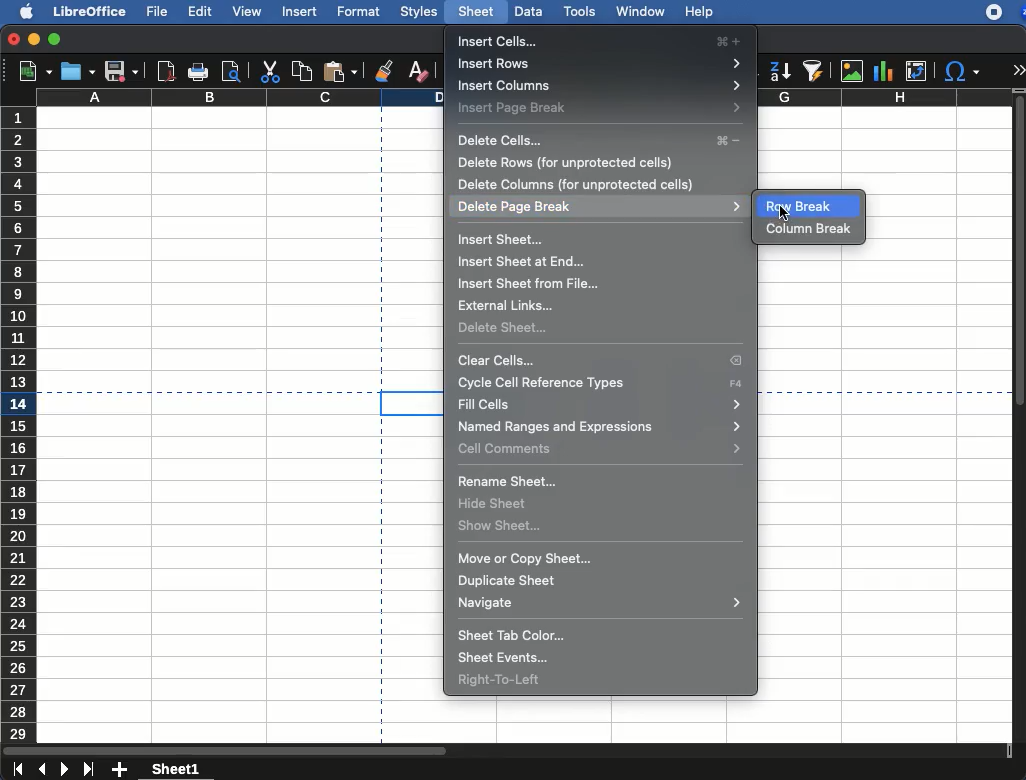 Image resolution: width=1026 pixels, height=780 pixels. I want to click on named ranges and expressions, so click(600, 427).